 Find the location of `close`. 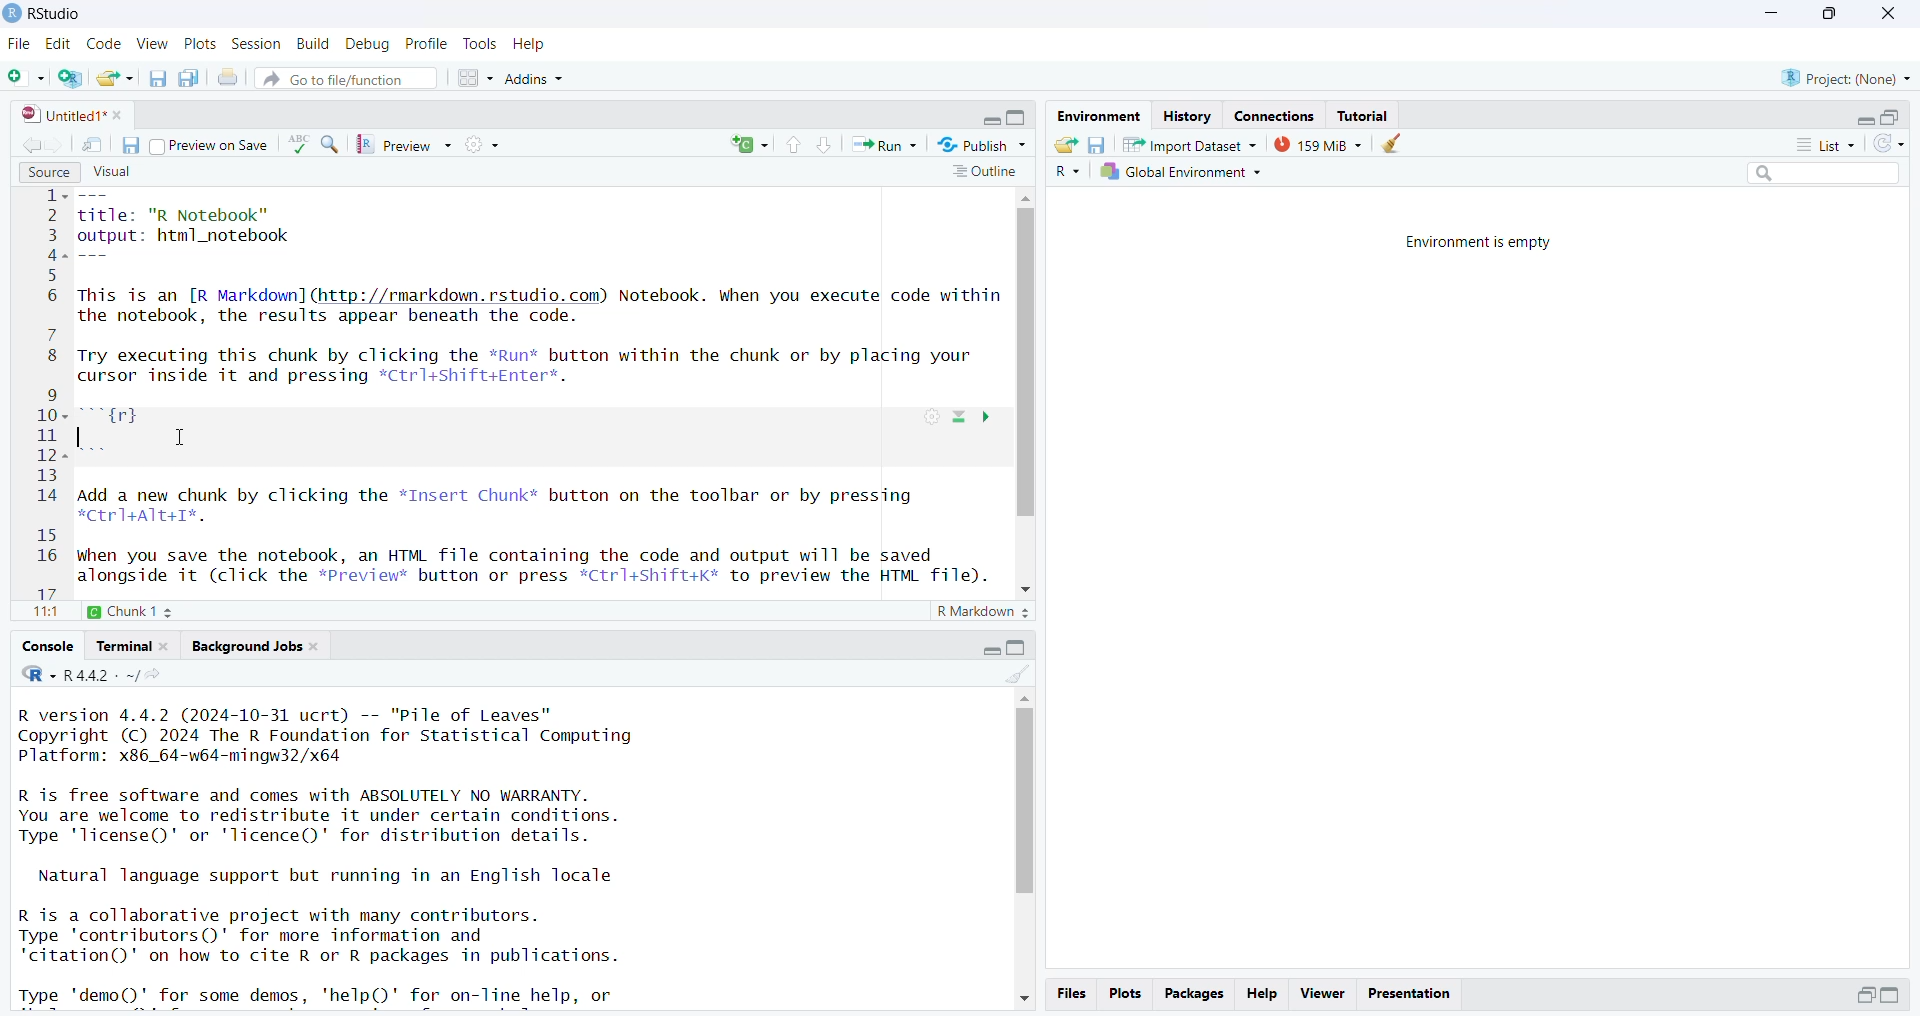

close is located at coordinates (1885, 13).